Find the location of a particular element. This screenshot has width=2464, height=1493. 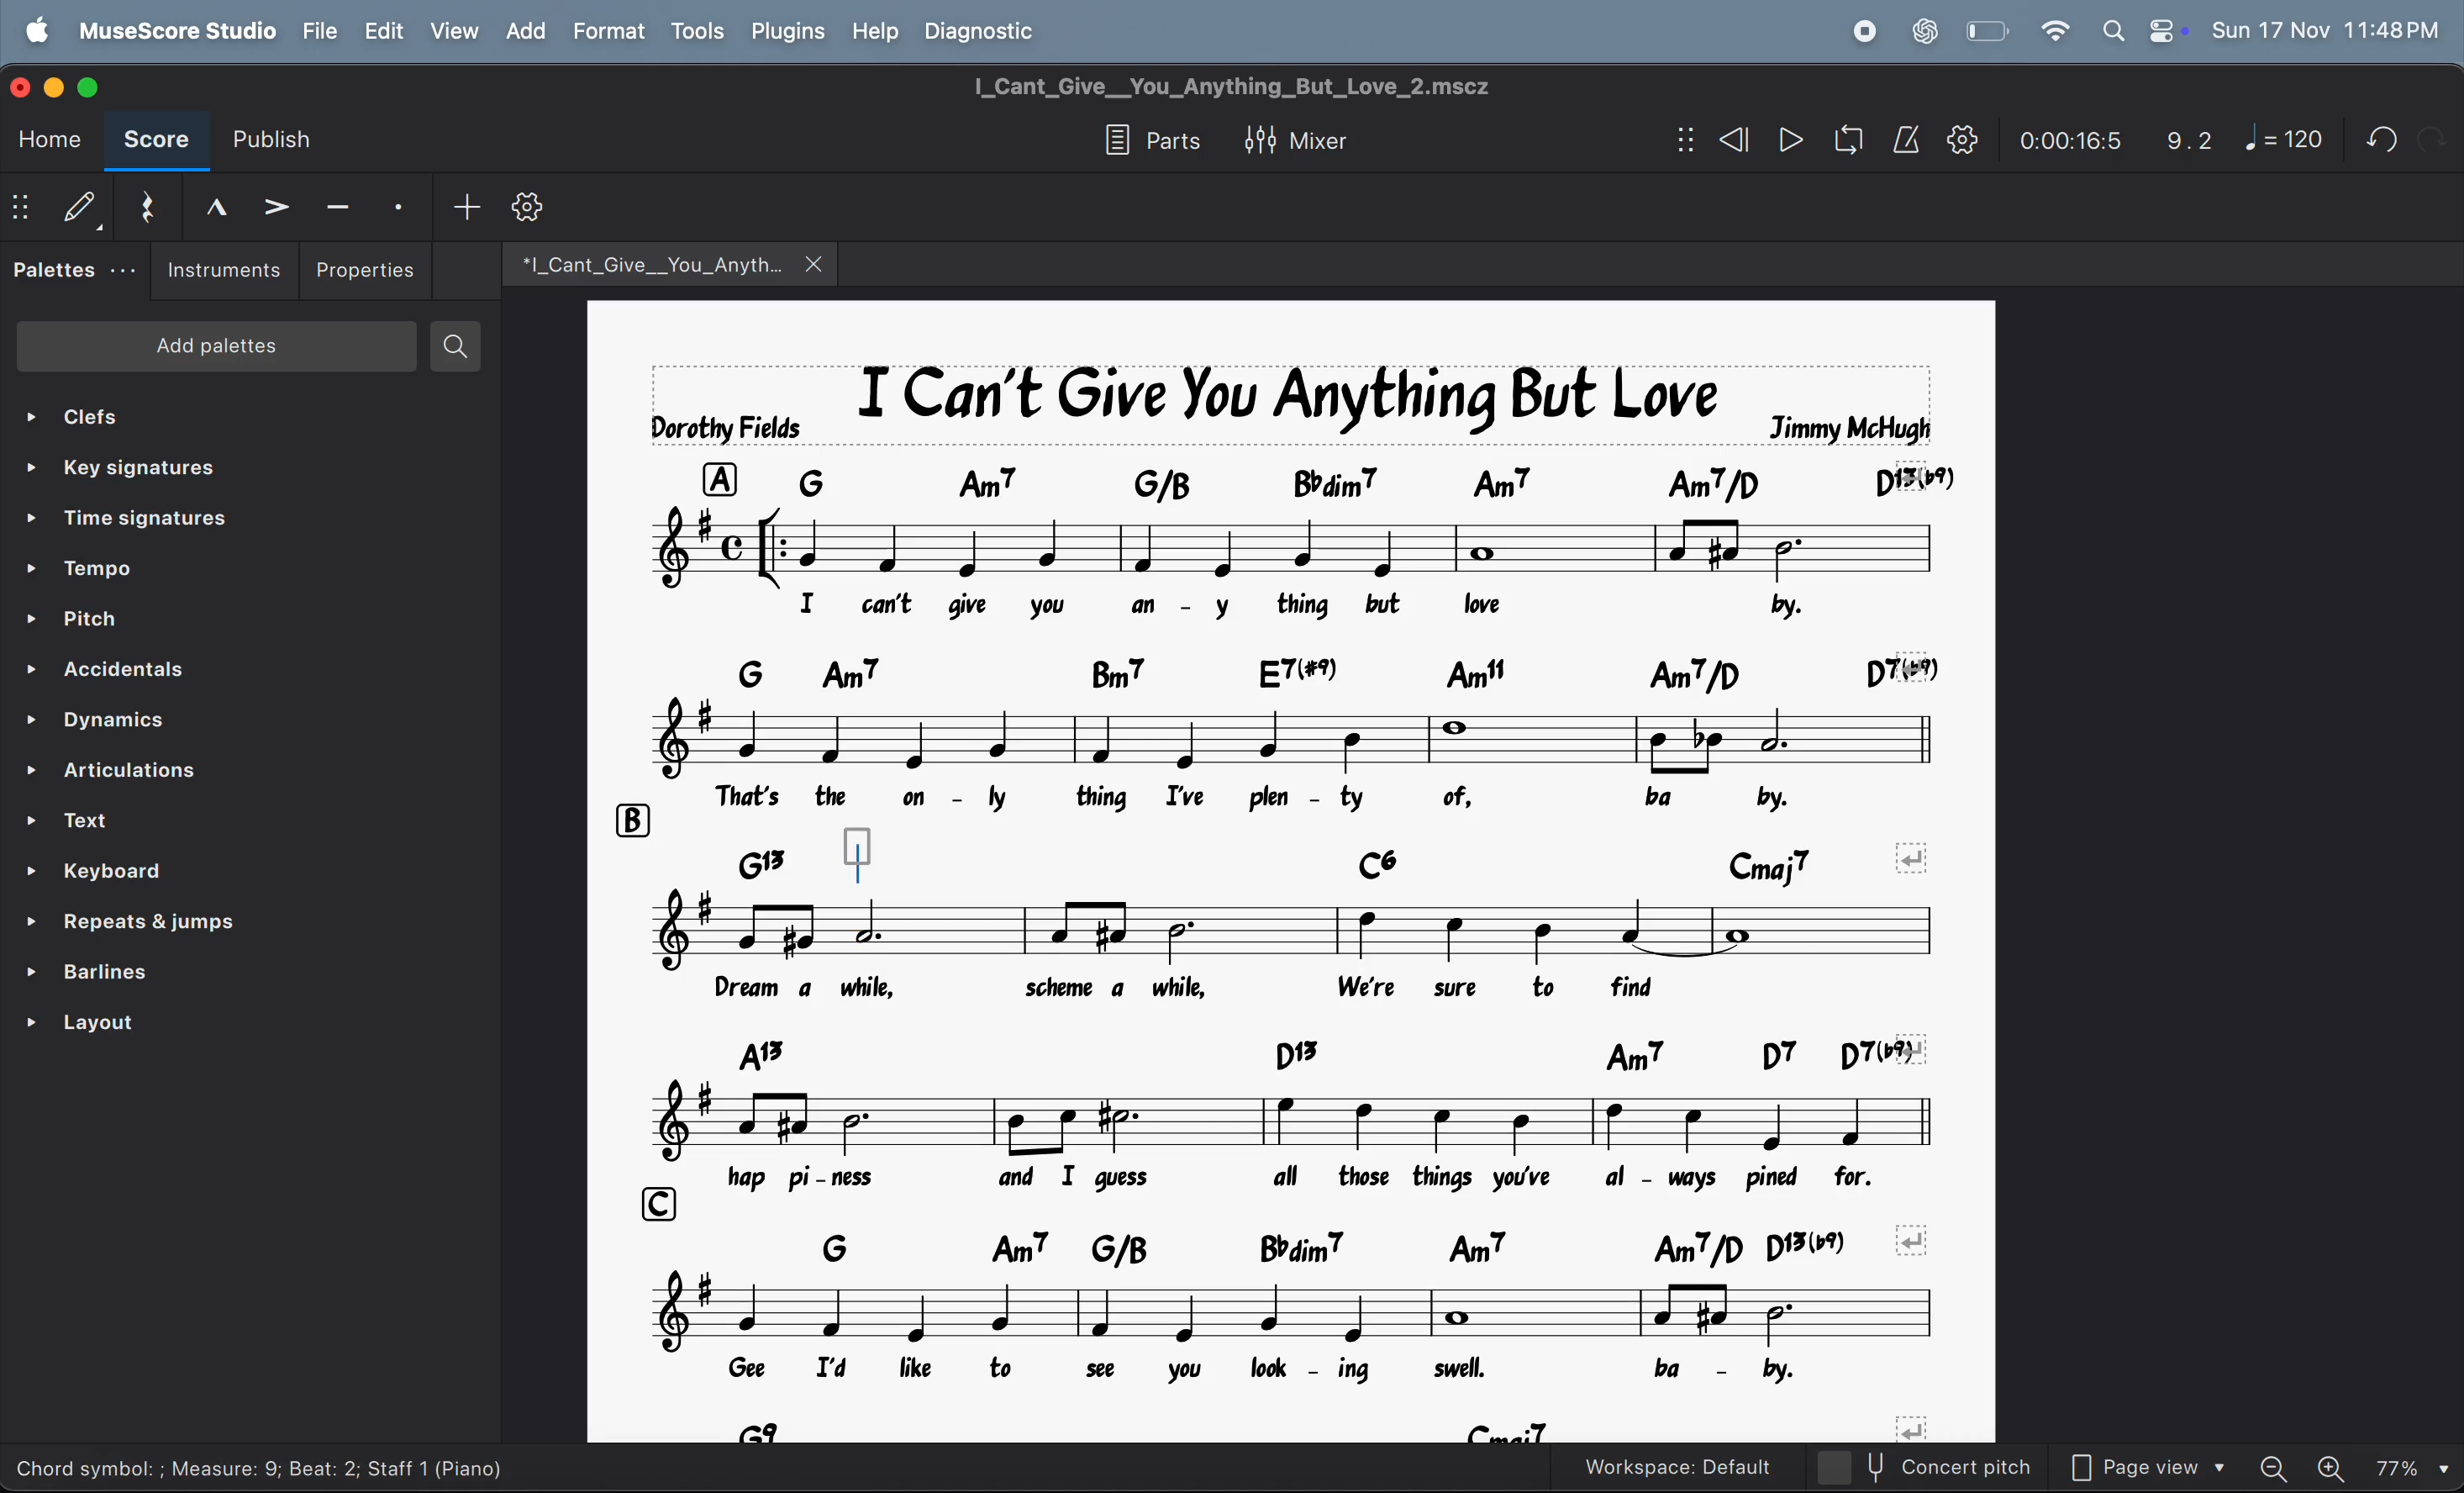

barlines is located at coordinates (204, 975).